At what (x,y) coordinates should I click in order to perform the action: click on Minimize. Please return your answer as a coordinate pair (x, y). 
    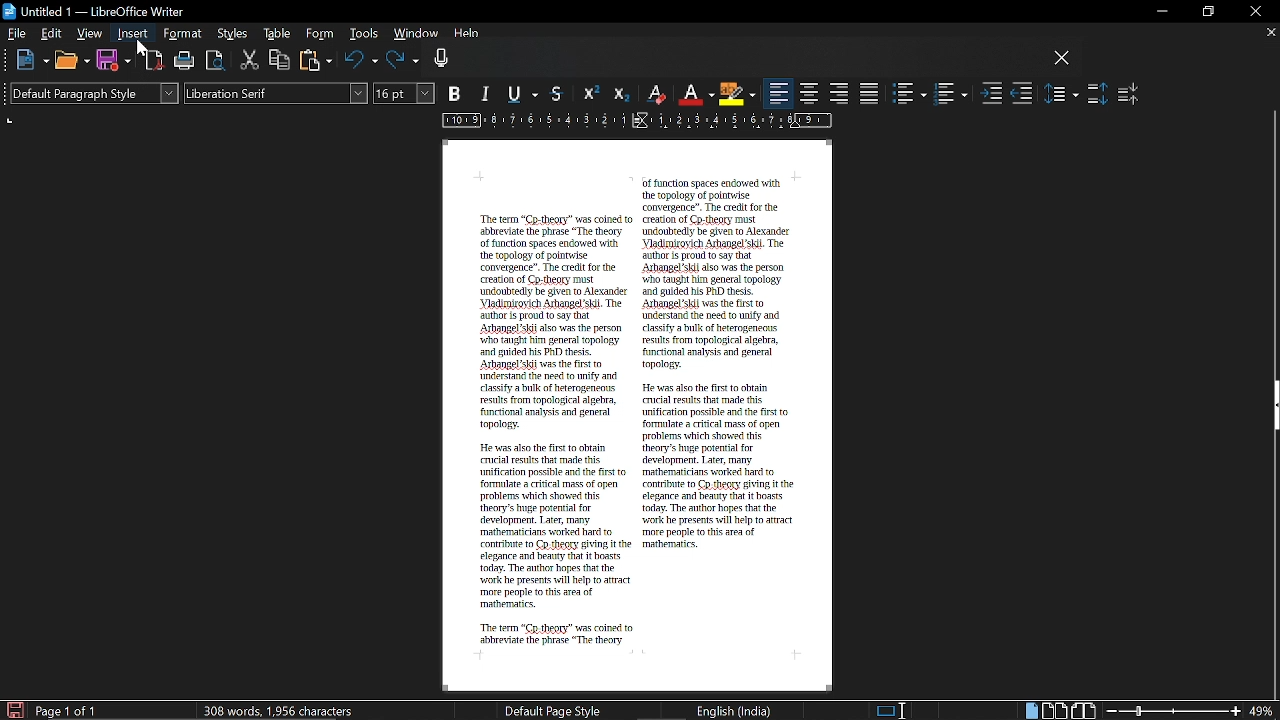
    Looking at the image, I should click on (1158, 12).